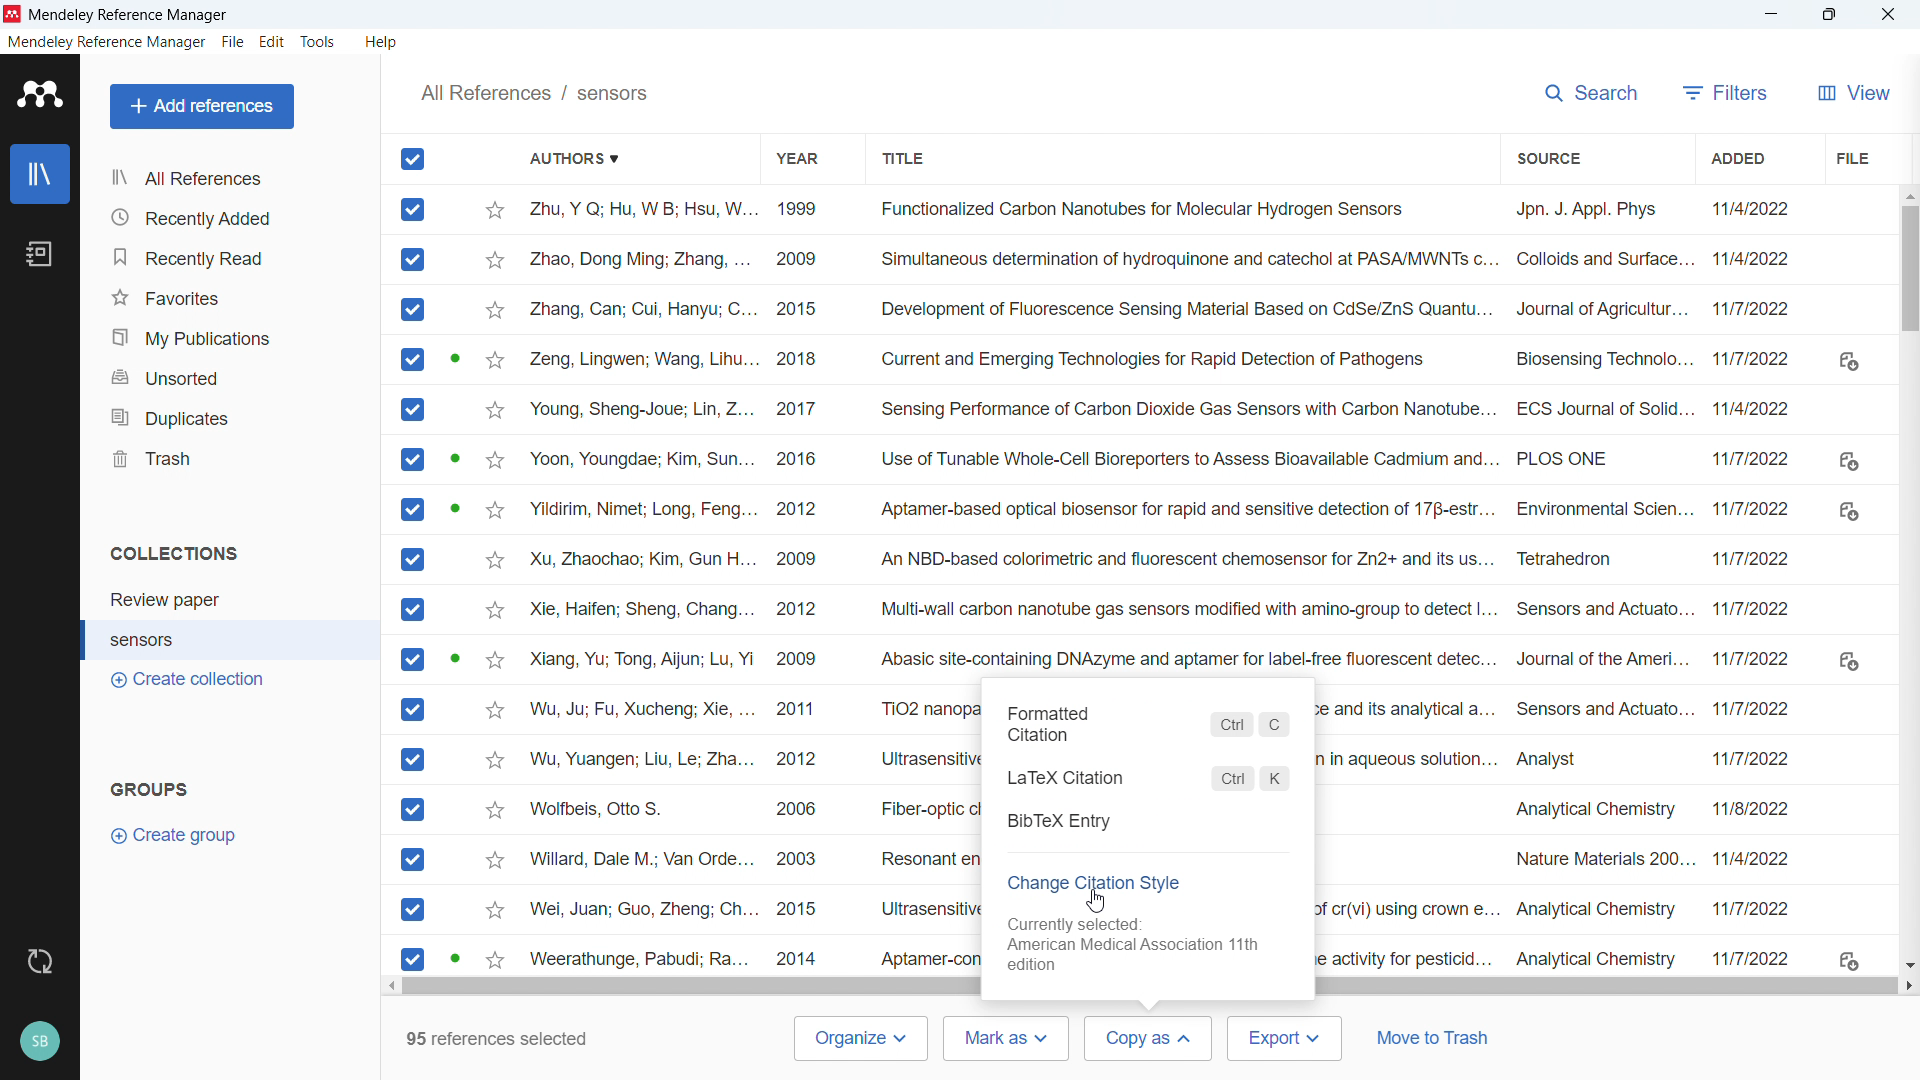 The width and height of the screenshot is (1920, 1080). Describe the element at coordinates (537, 96) in the screenshot. I see `All references/sensors` at that location.